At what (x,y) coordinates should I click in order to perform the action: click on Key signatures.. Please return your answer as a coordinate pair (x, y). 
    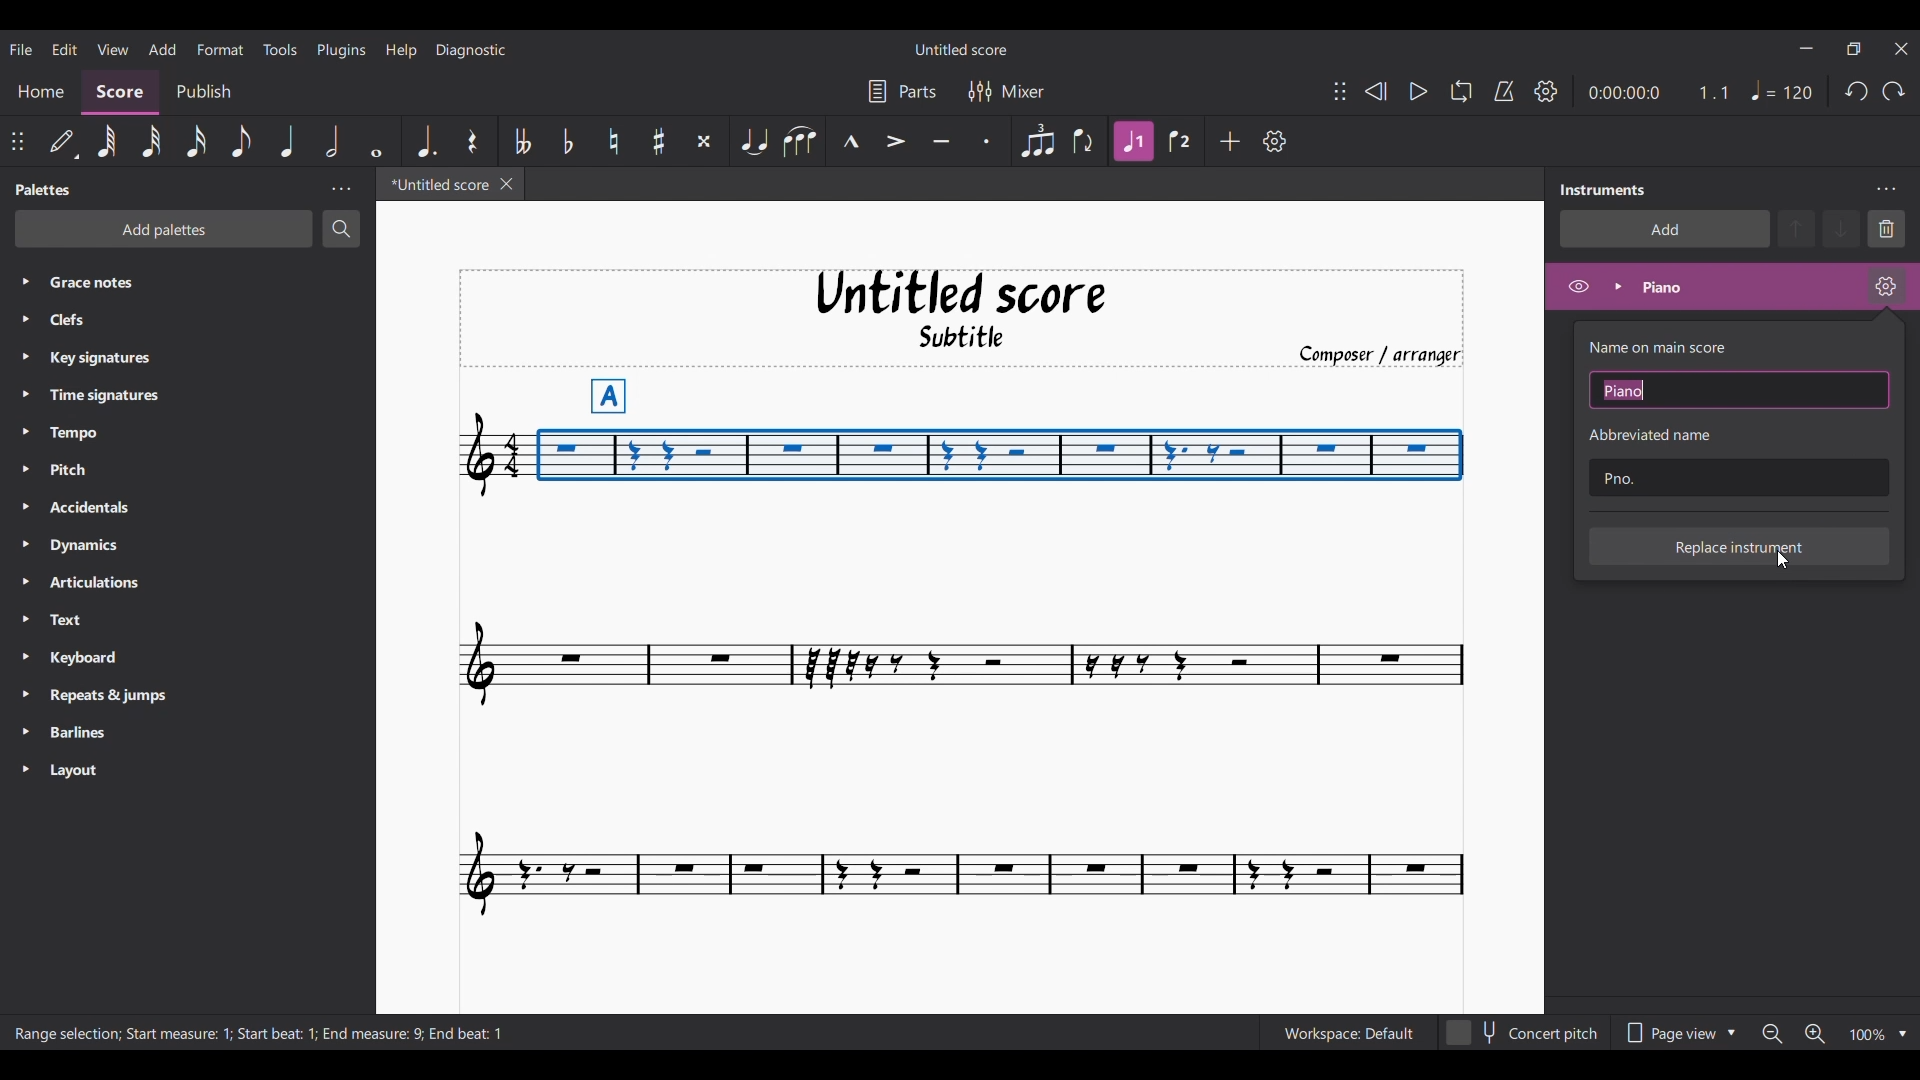
    Looking at the image, I should click on (117, 360).